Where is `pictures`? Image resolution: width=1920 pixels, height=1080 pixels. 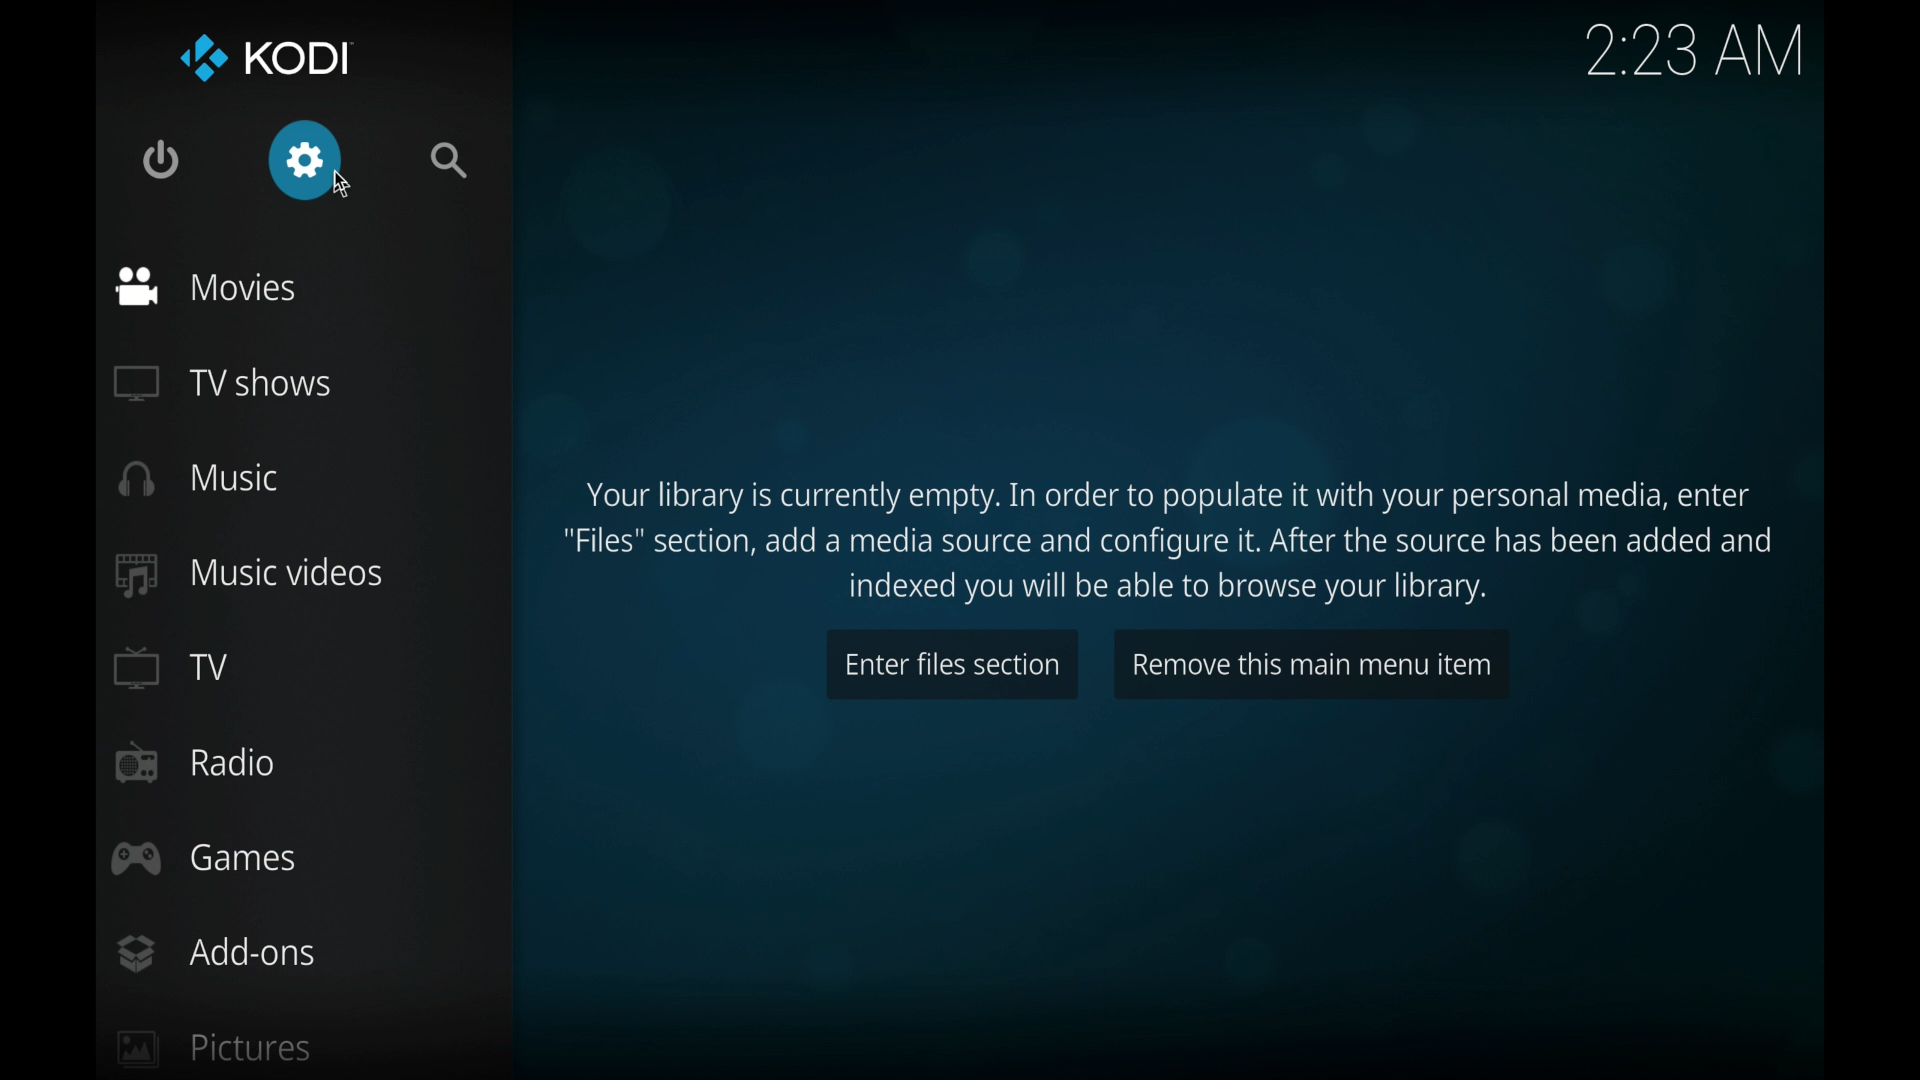 pictures is located at coordinates (214, 1049).